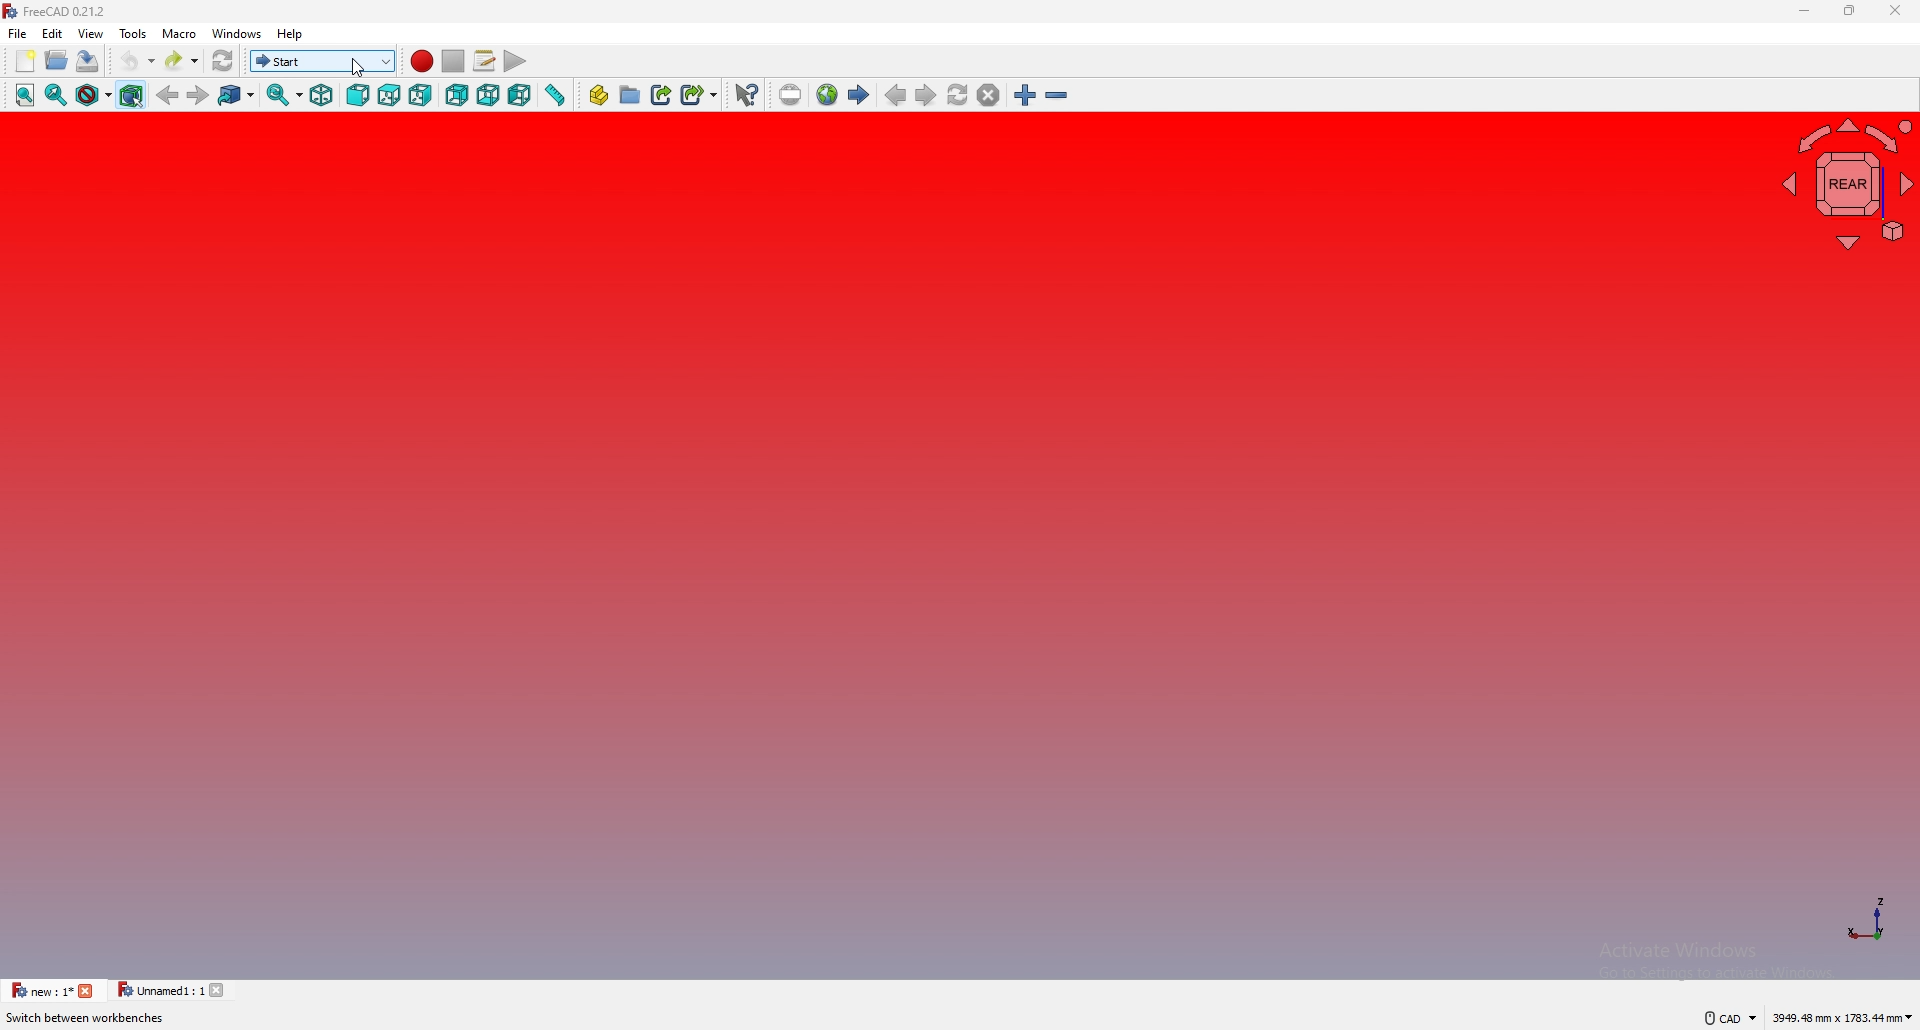  I want to click on draw style, so click(93, 94).